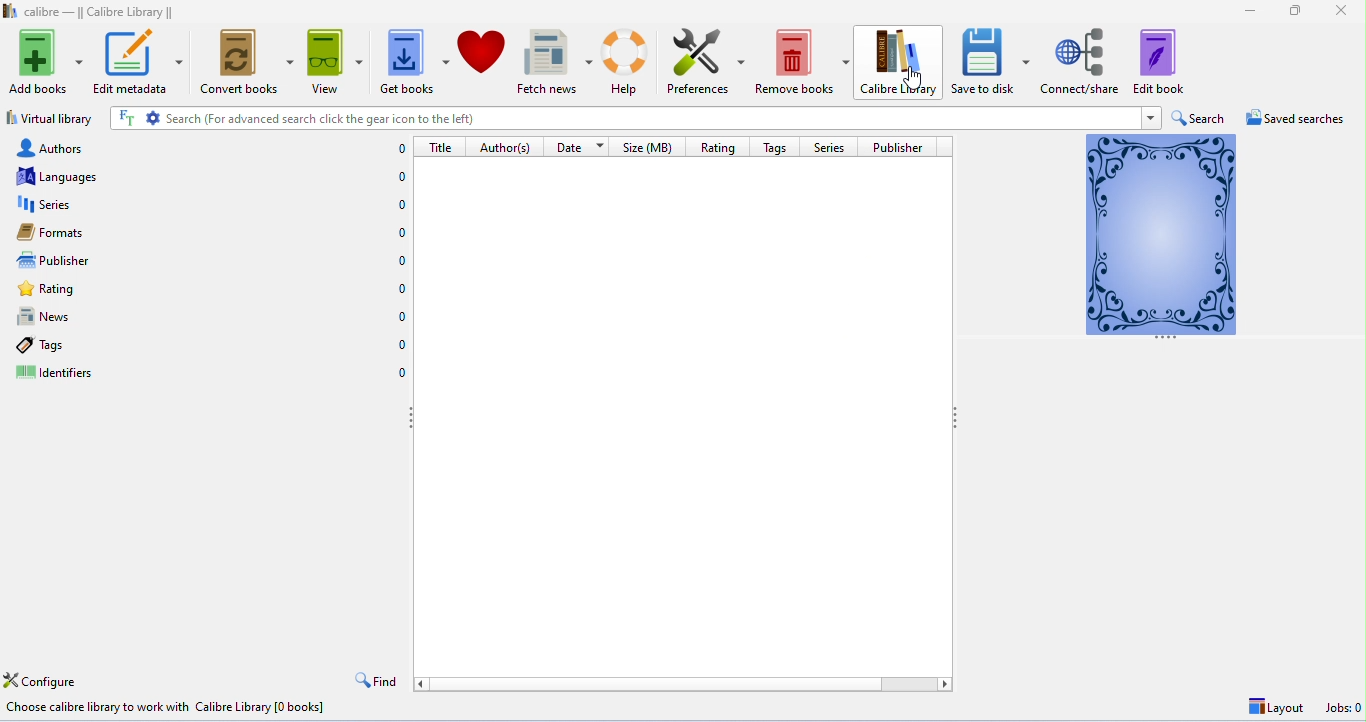 Image resolution: width=1366 pixels, height=722 pixels. What do you see at coordinates (50, 118) in the screenshot?
I see `virtual library` at bounding box center [50, 118].